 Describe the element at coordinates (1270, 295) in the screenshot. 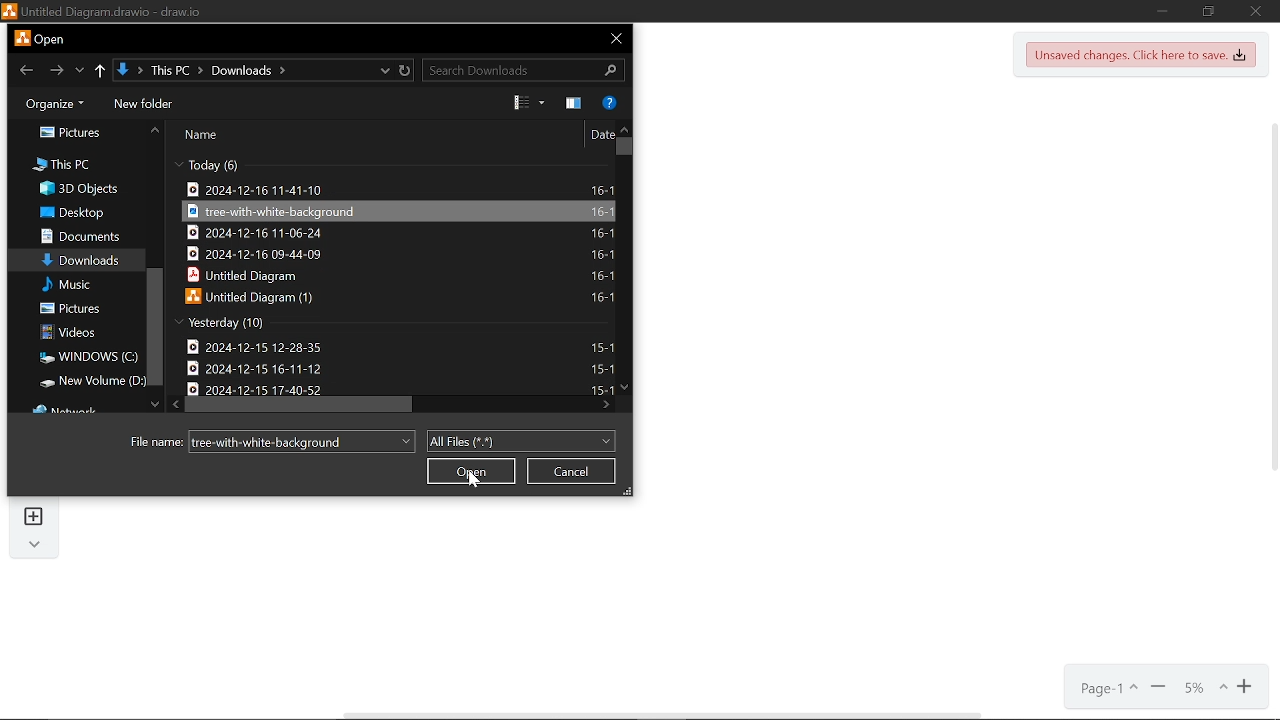

I see `vertical scrollbar` at that location.